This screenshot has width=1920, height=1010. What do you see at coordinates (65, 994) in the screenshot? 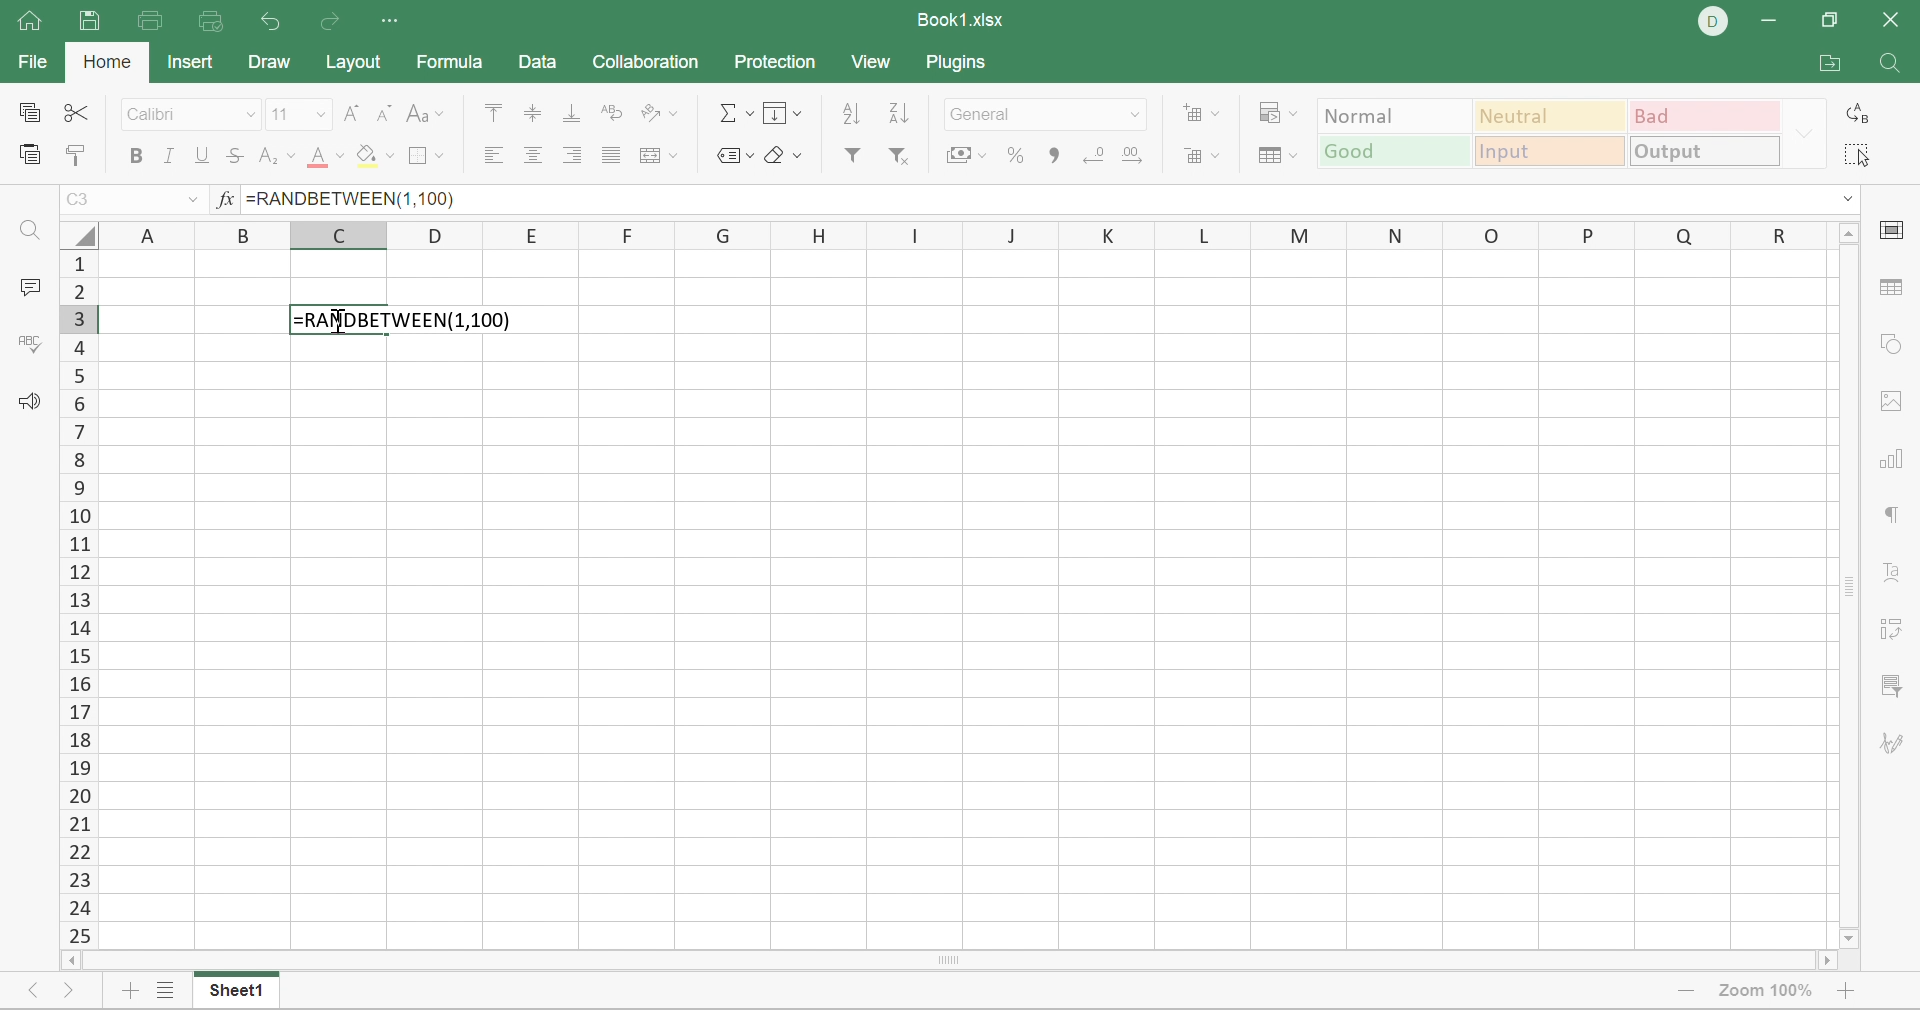
I see `Next` at bounding box center [65, 994].